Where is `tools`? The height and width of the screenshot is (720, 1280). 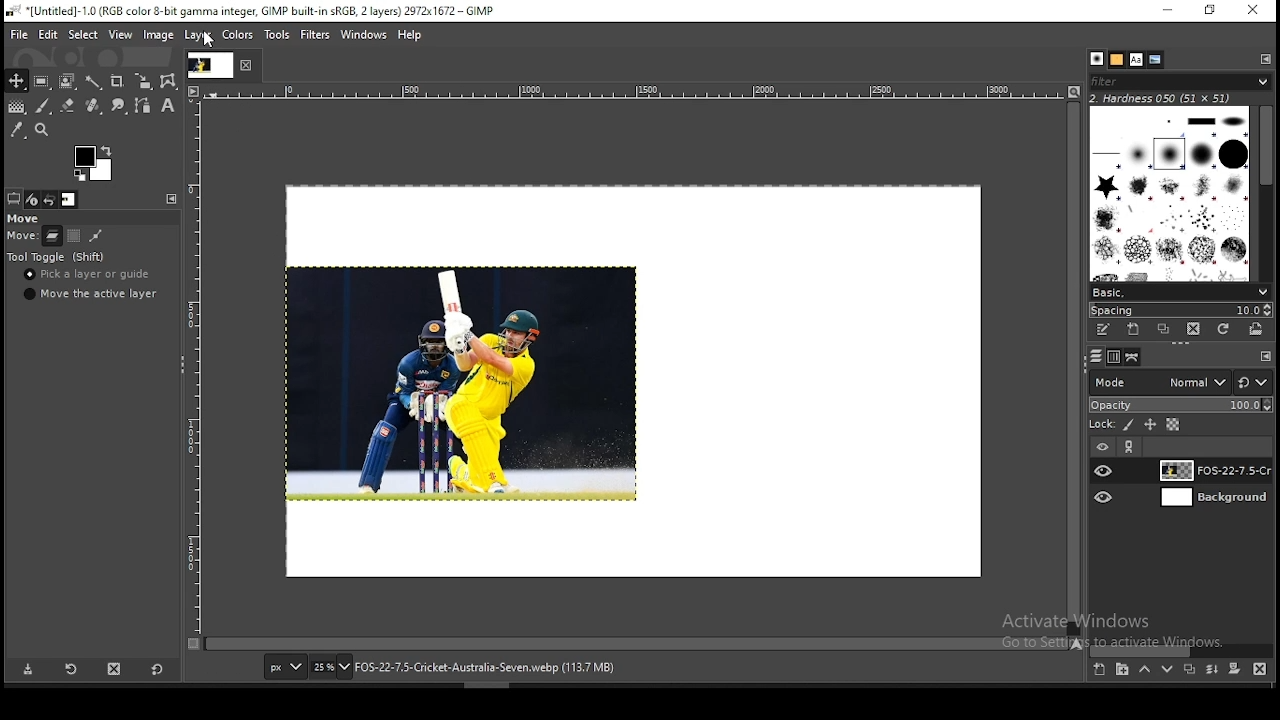
tools is located at coordinates (280, 35).